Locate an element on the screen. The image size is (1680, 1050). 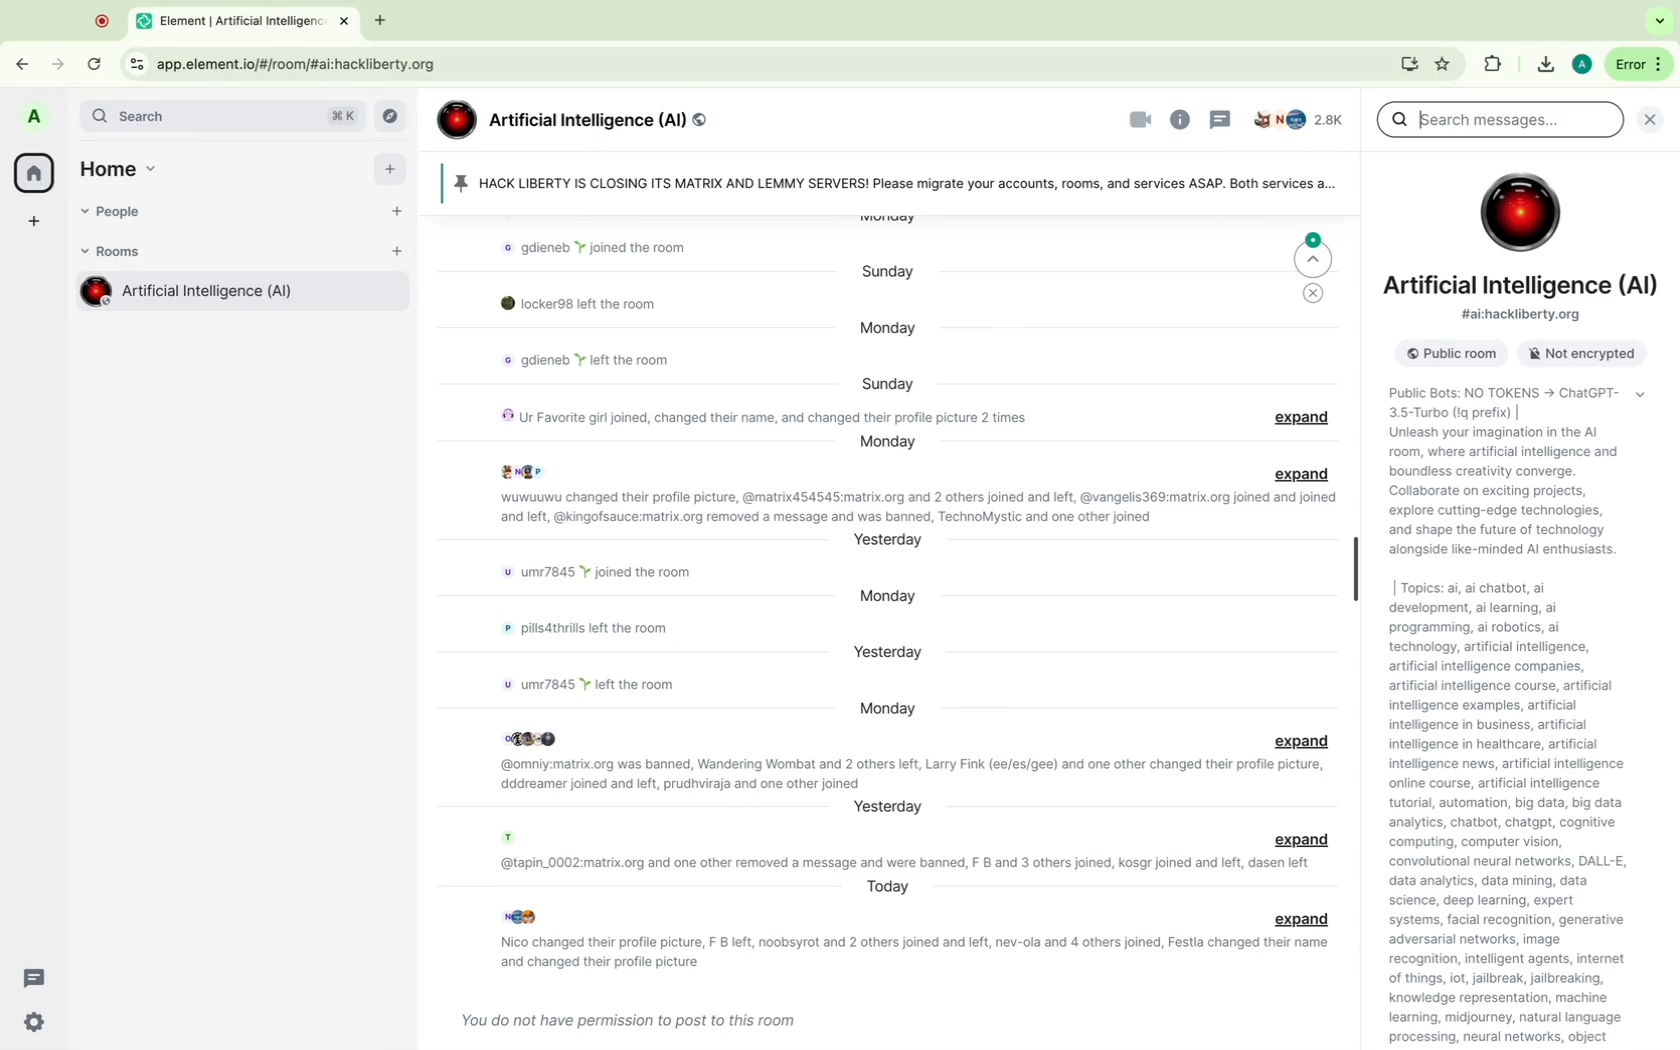
pin is located at coordinates (894, 185).